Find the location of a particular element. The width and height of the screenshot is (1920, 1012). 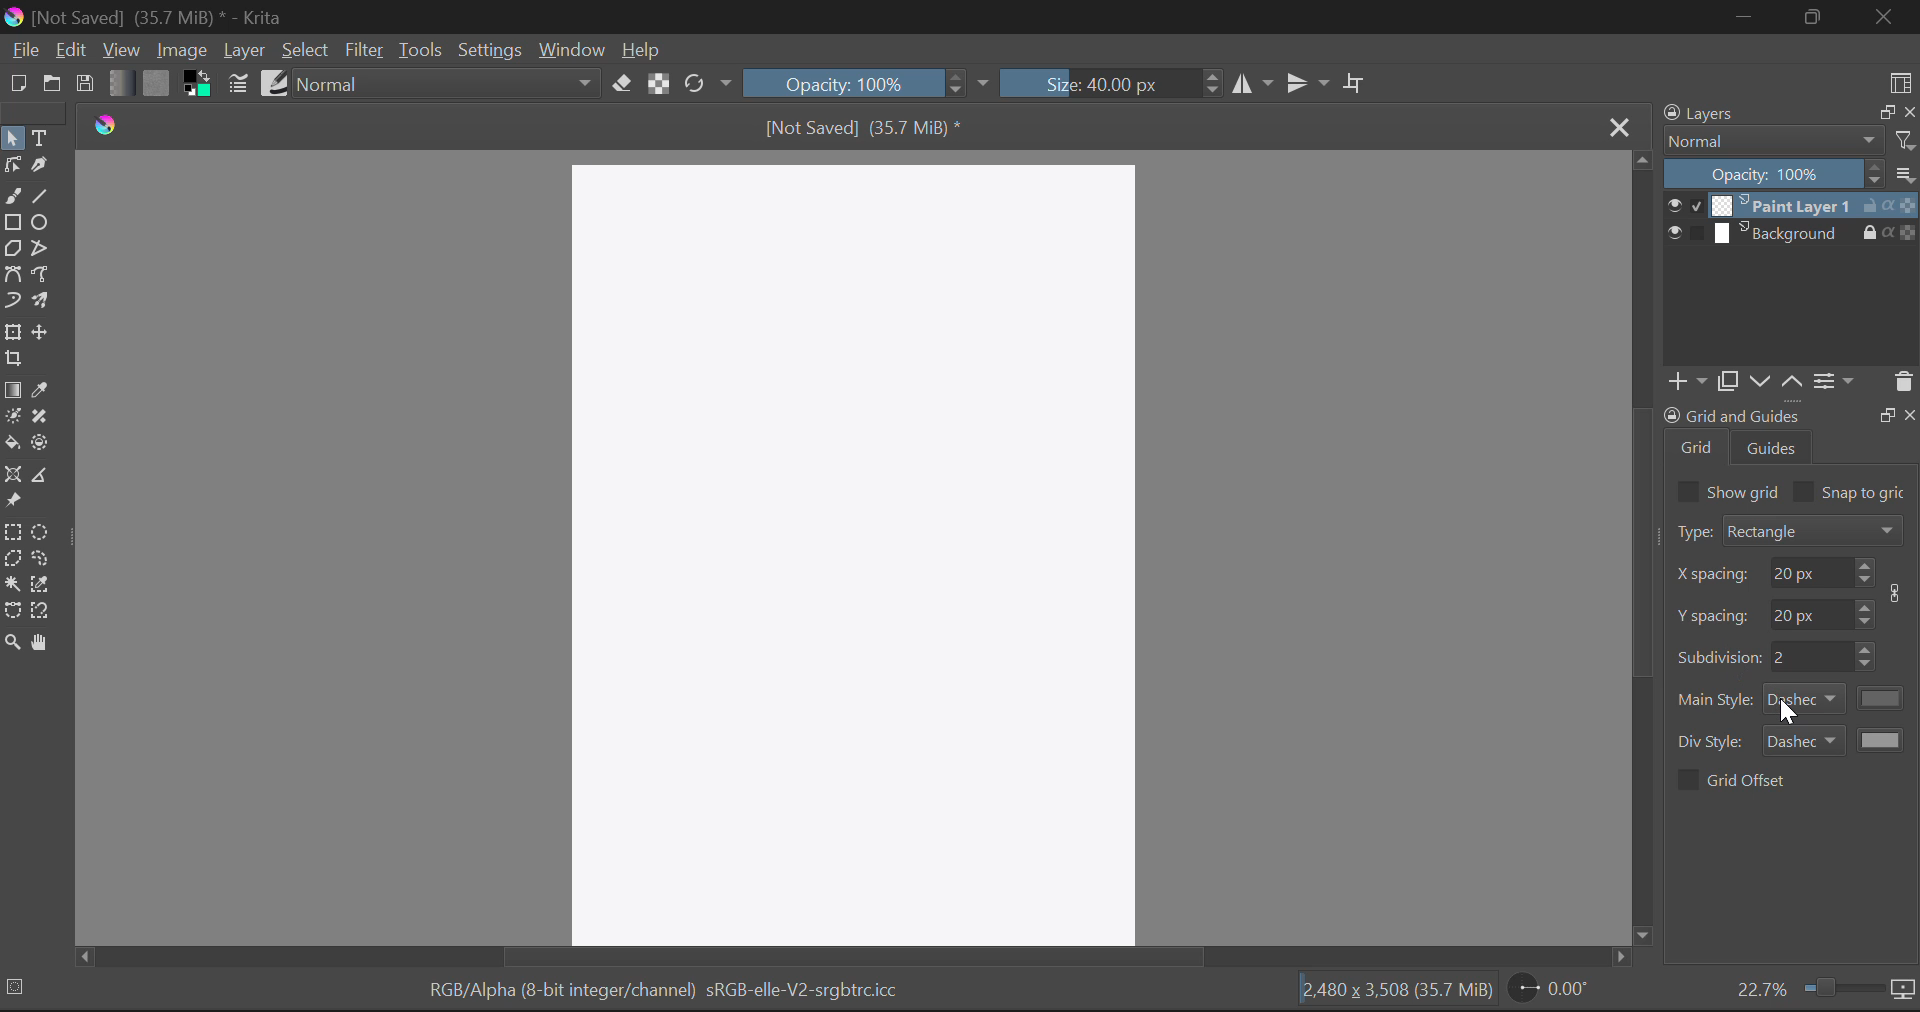

Enclose and fill is located at coordinates (43, 444).